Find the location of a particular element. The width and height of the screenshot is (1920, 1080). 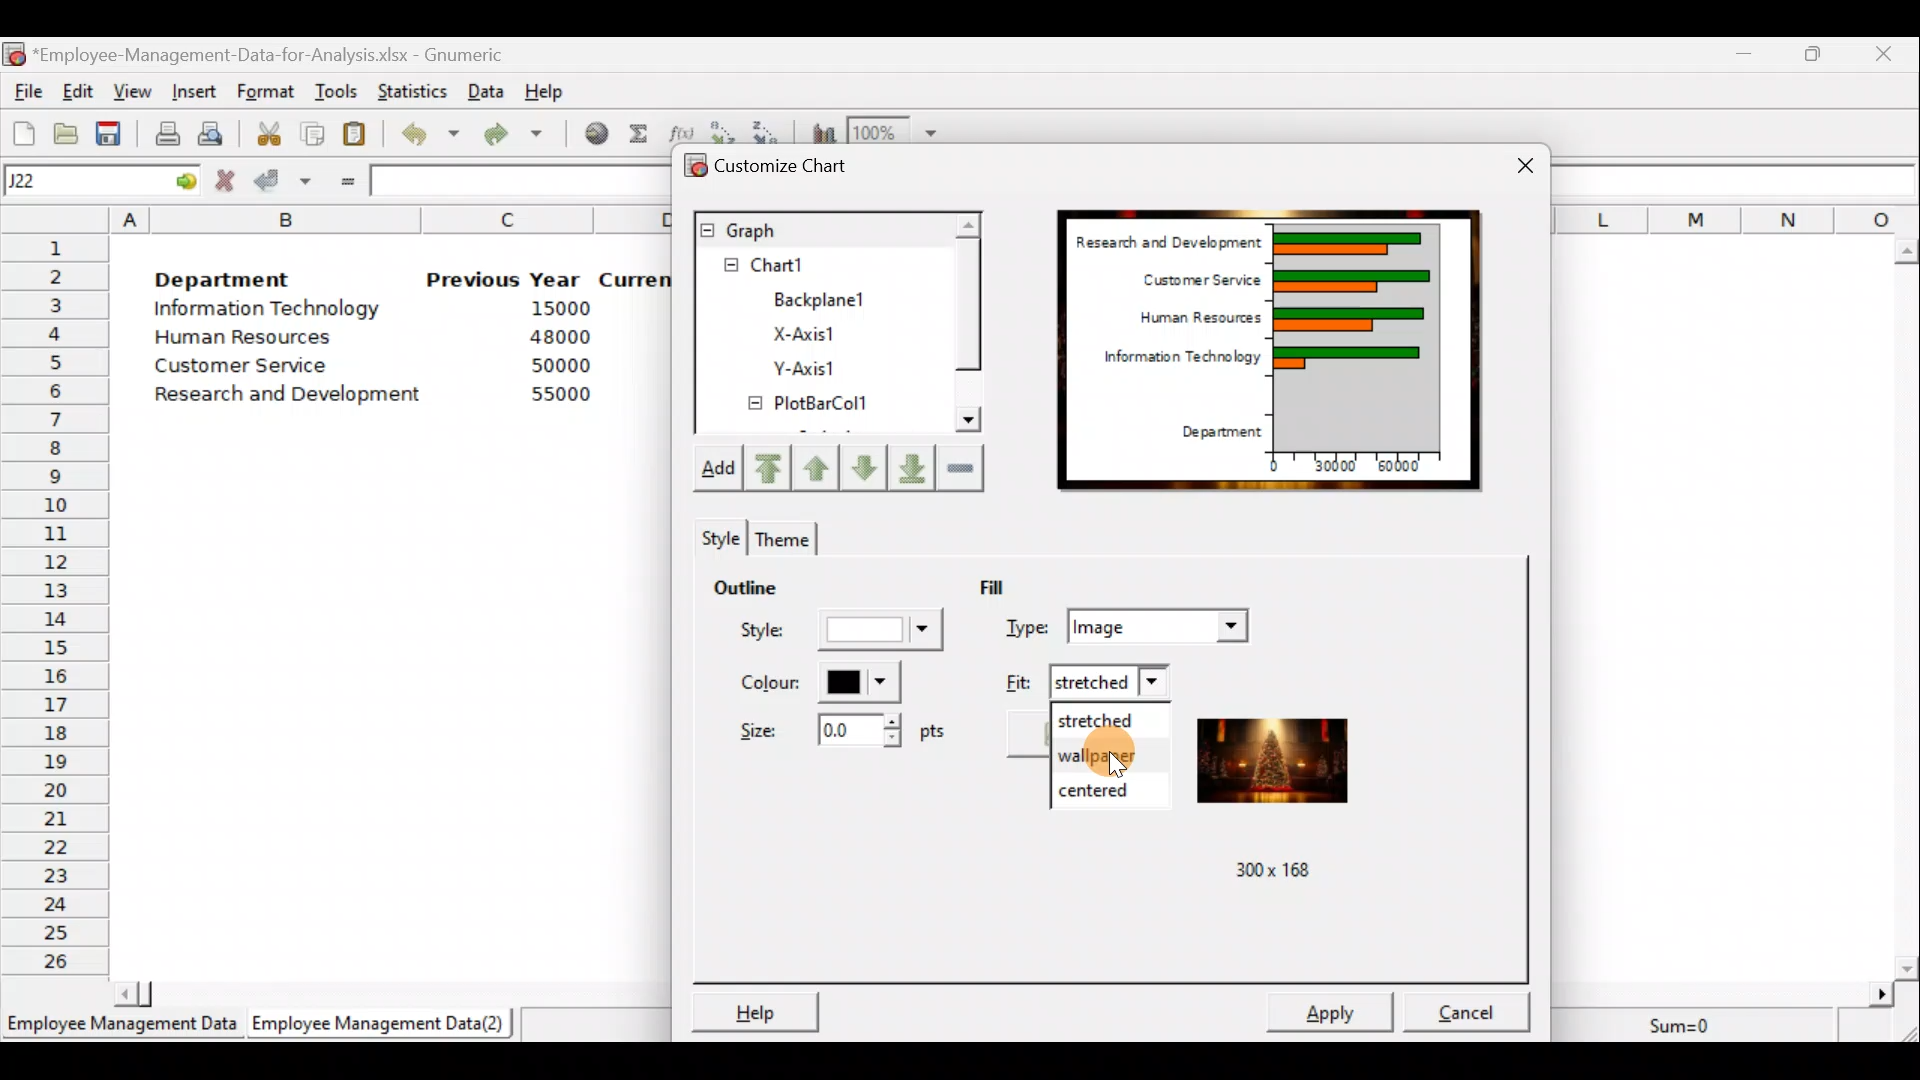

Save the current workbook is located at coordinates (110, 131).